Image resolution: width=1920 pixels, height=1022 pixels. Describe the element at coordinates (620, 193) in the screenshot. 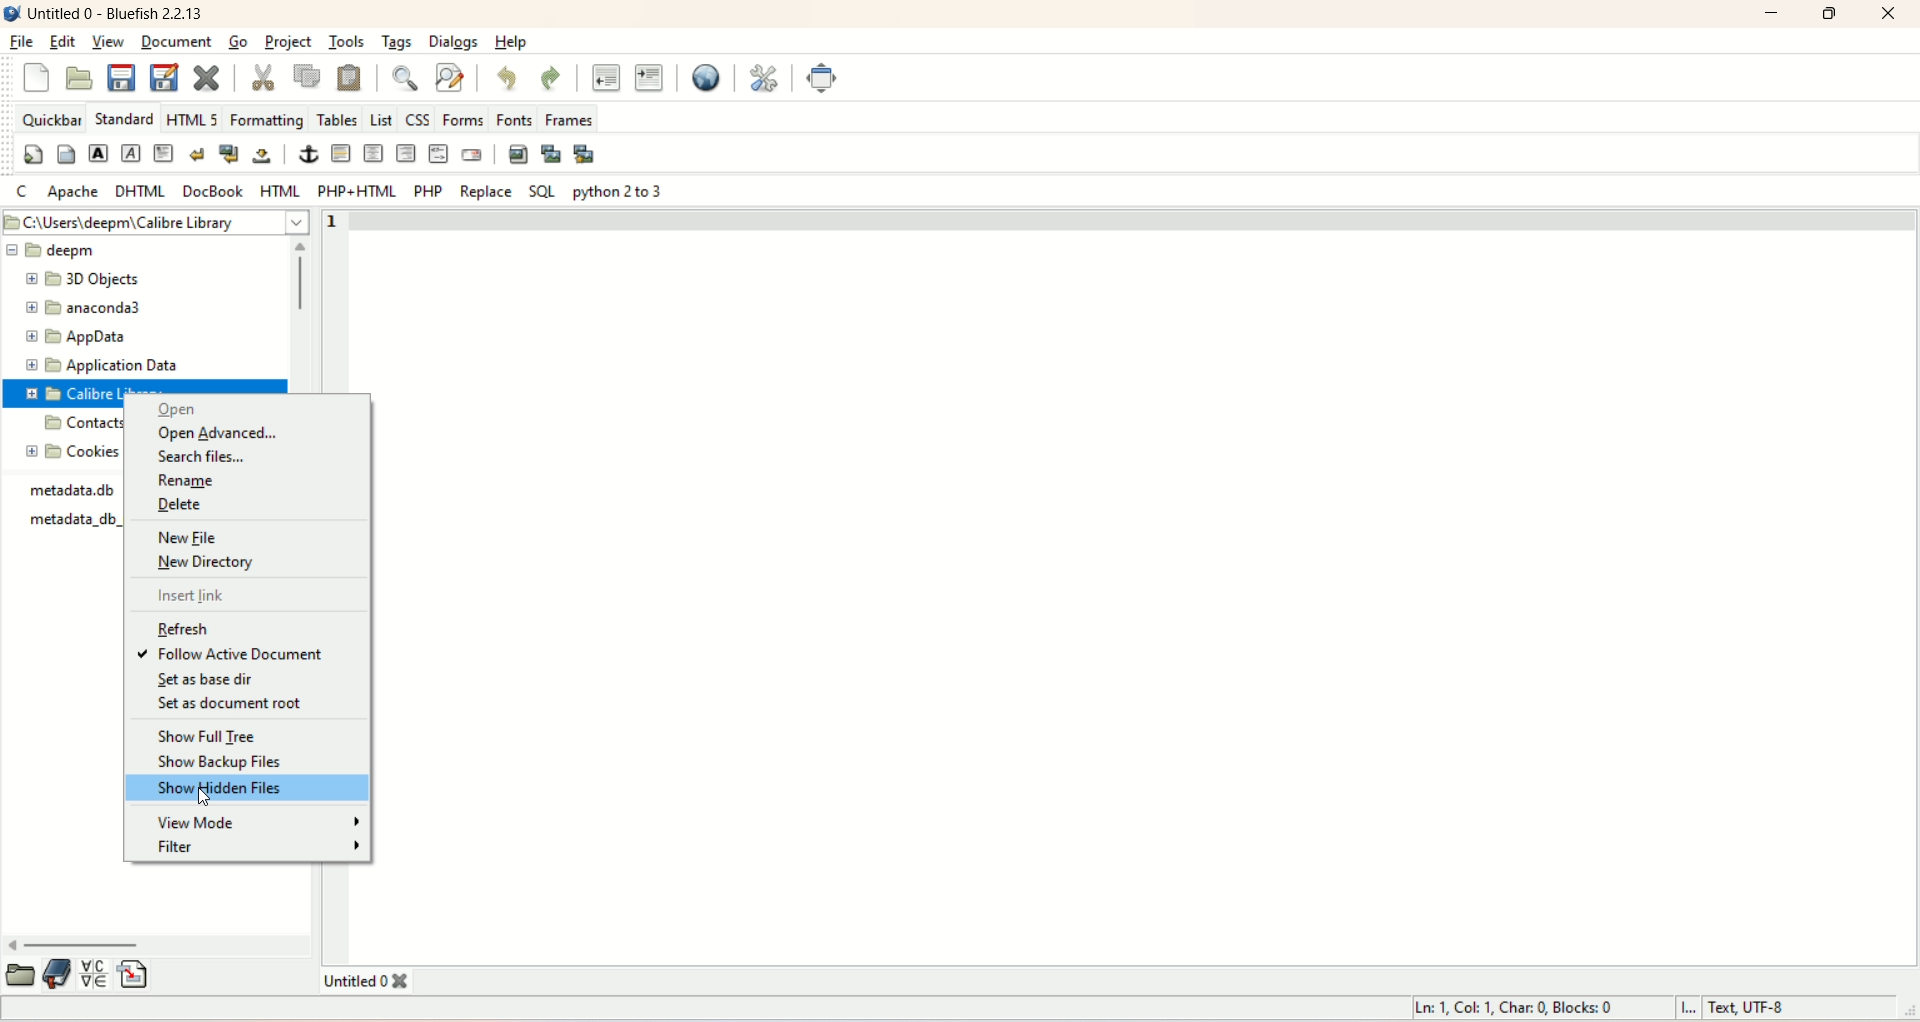

I see `Python 2 to 3` at that location.